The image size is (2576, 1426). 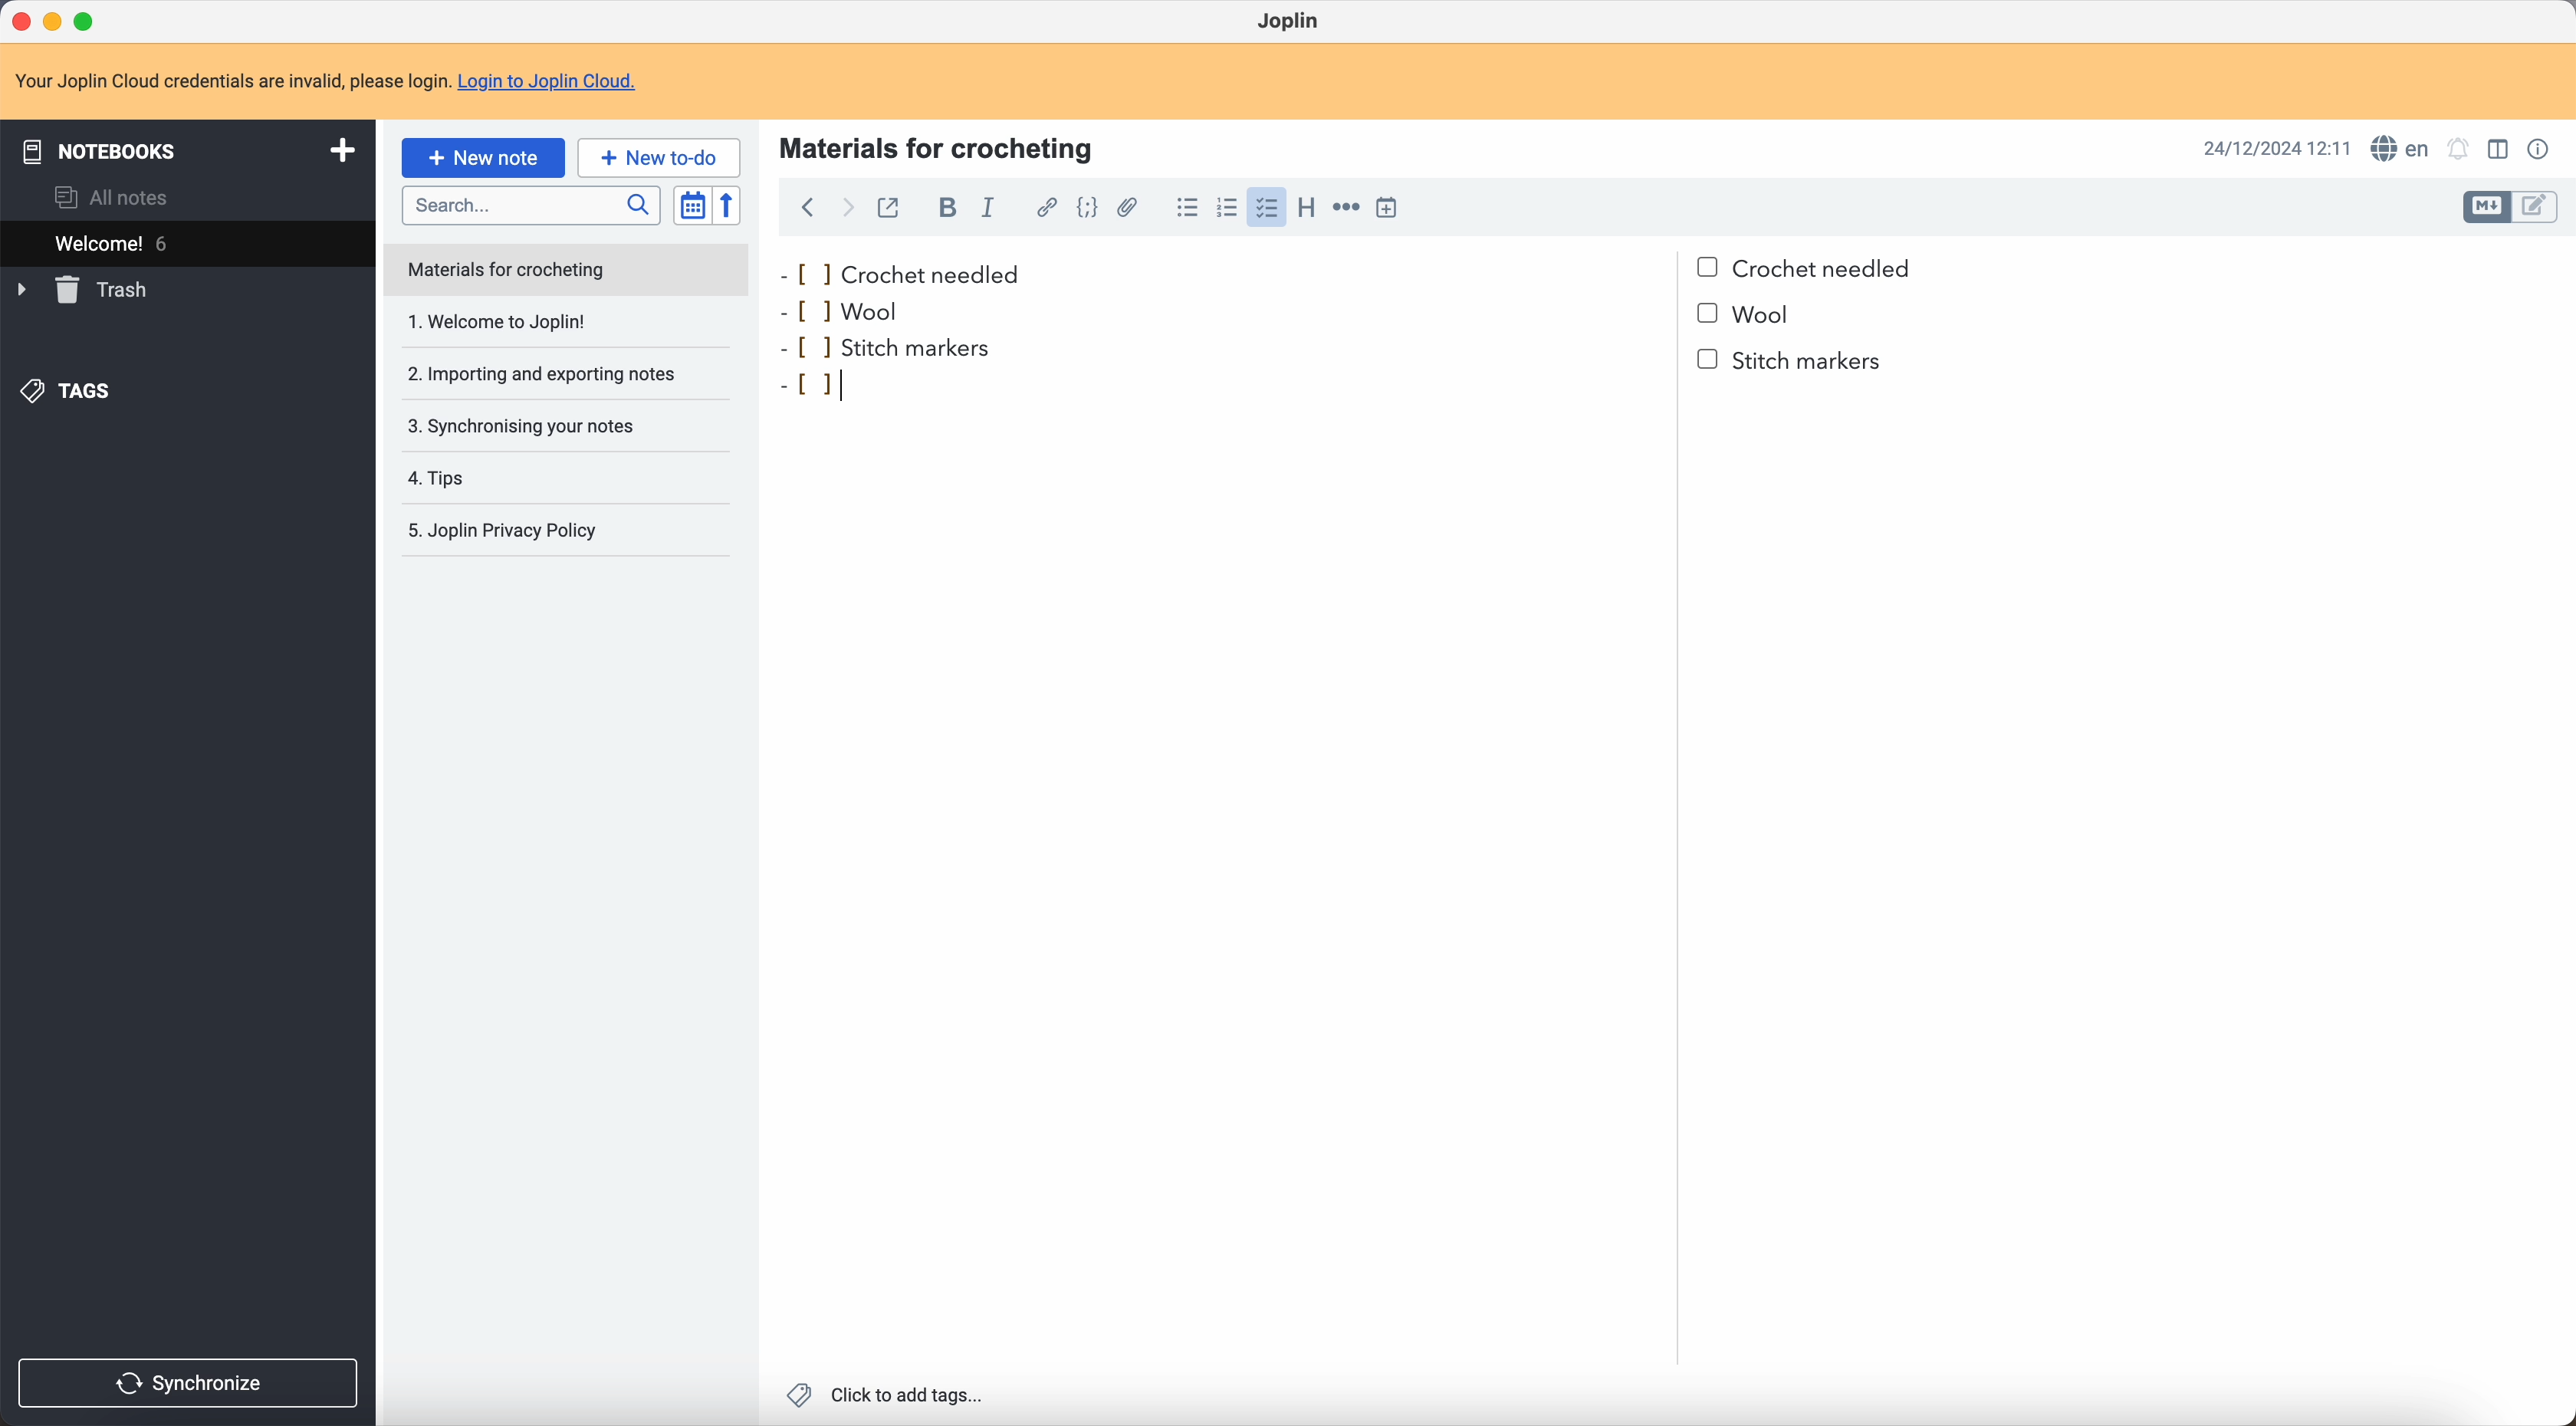 I want to click on close, so click(x=24, y=21).